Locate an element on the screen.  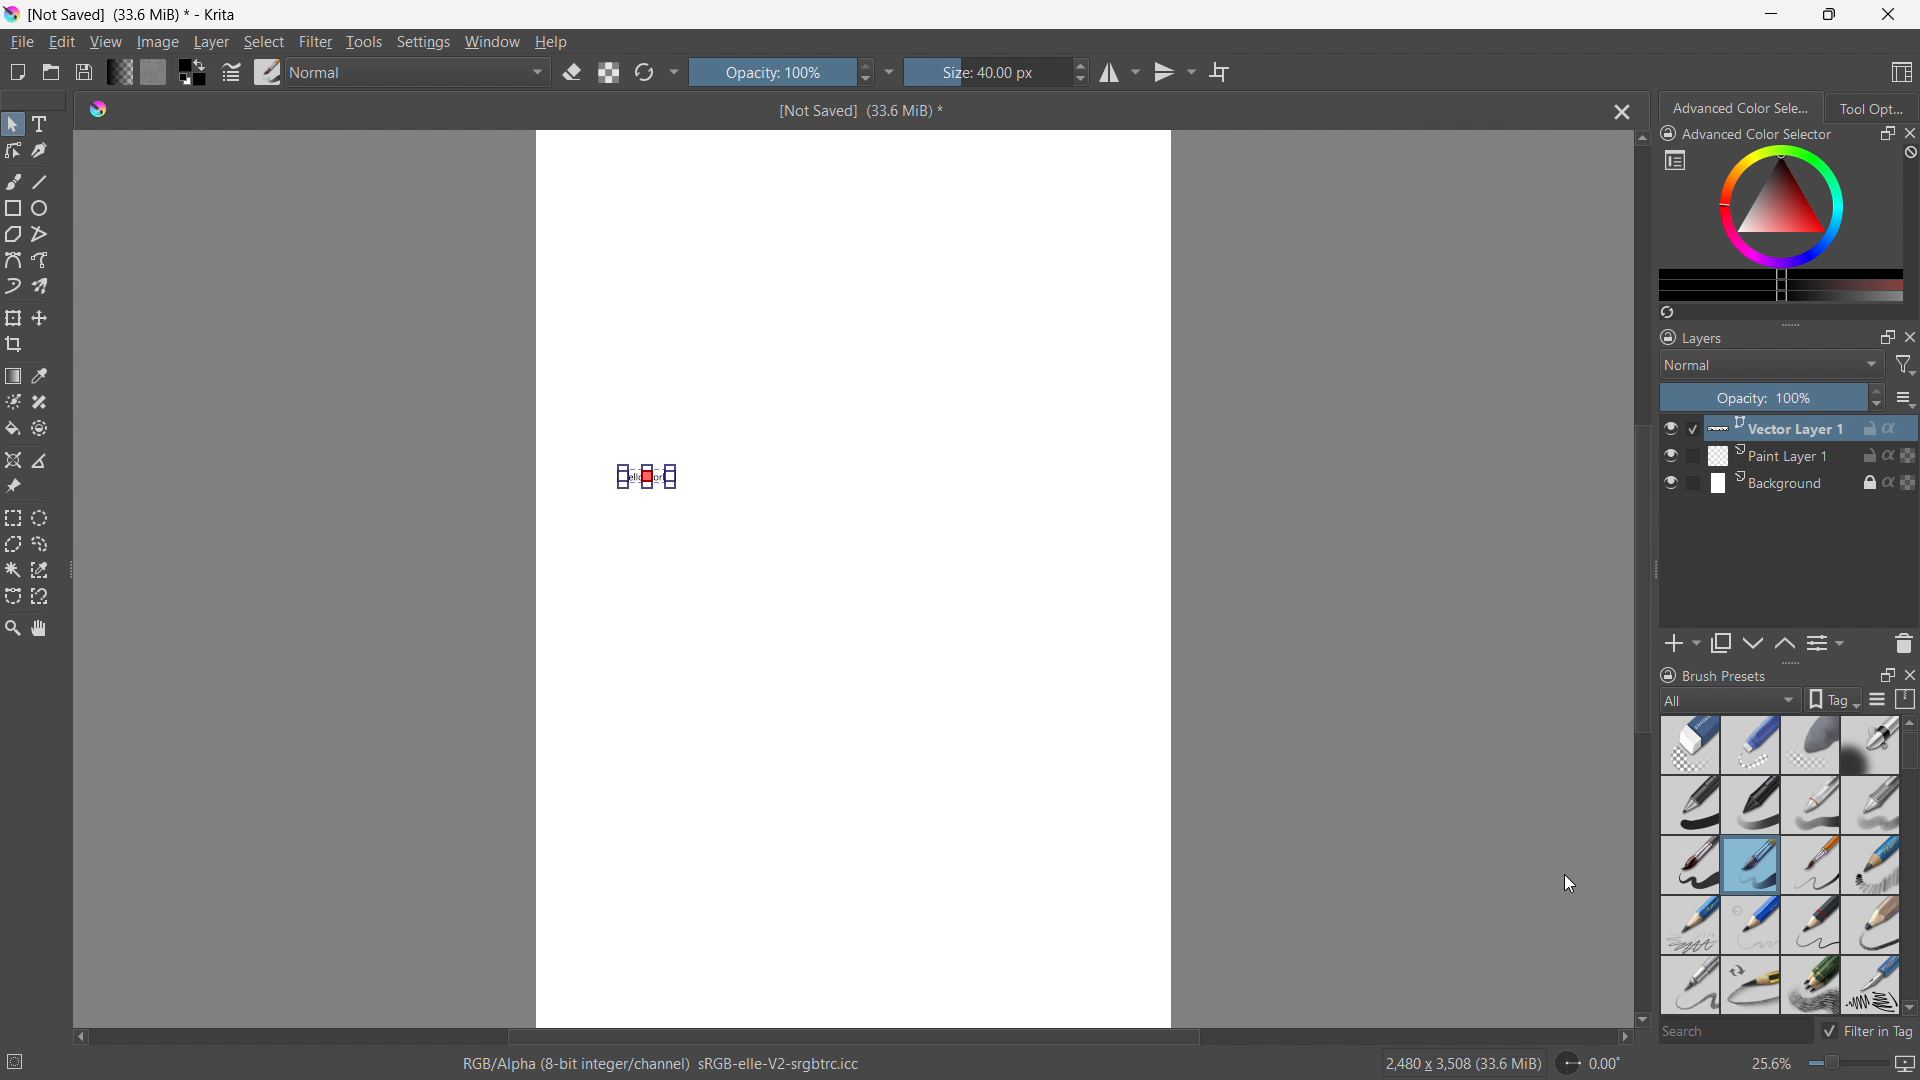
delete layer is located at coordinates (1903, 642).